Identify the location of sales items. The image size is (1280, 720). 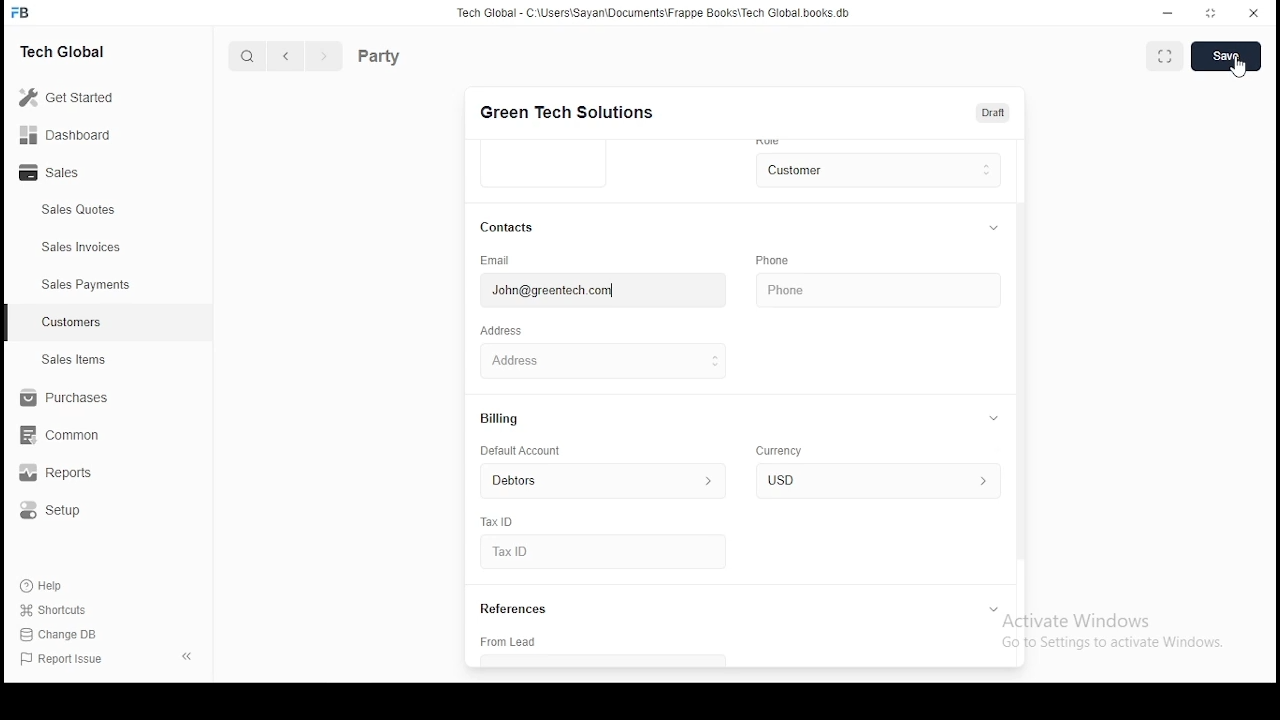
(72, 360).